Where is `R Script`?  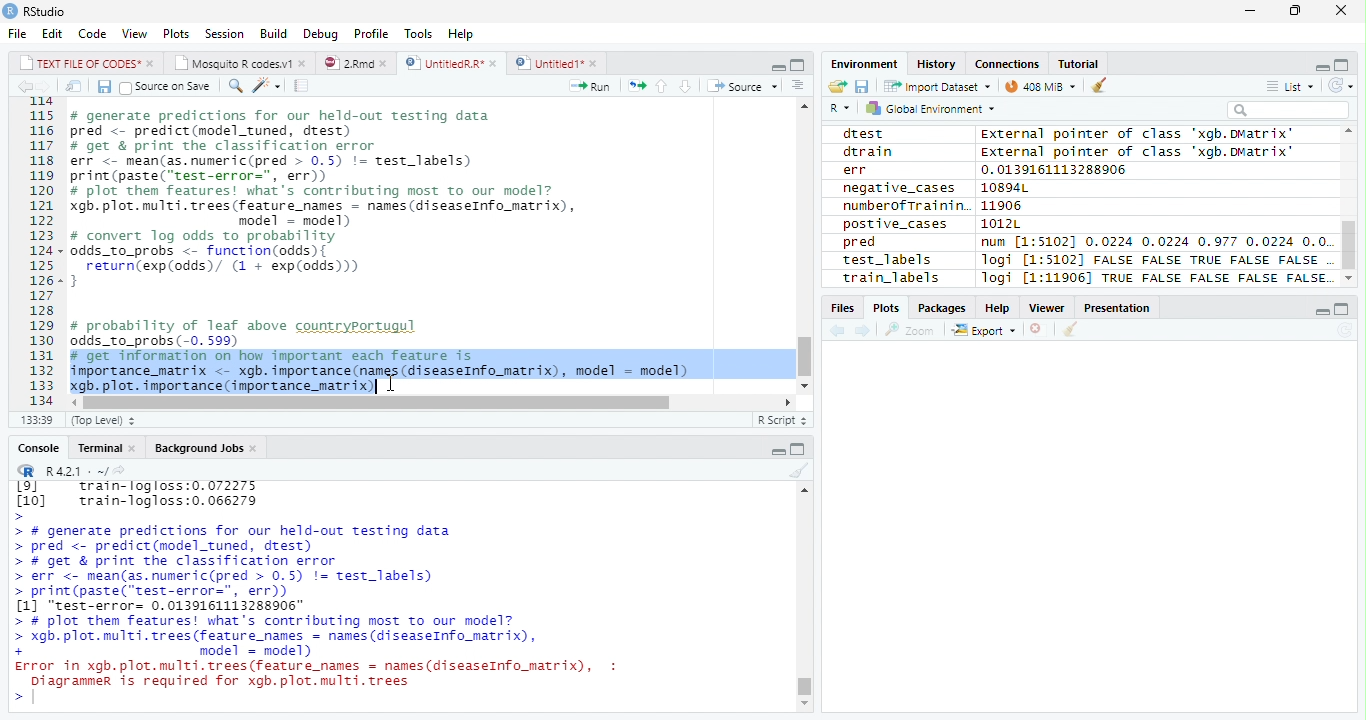 R Script is located at coordinates (783, 418).